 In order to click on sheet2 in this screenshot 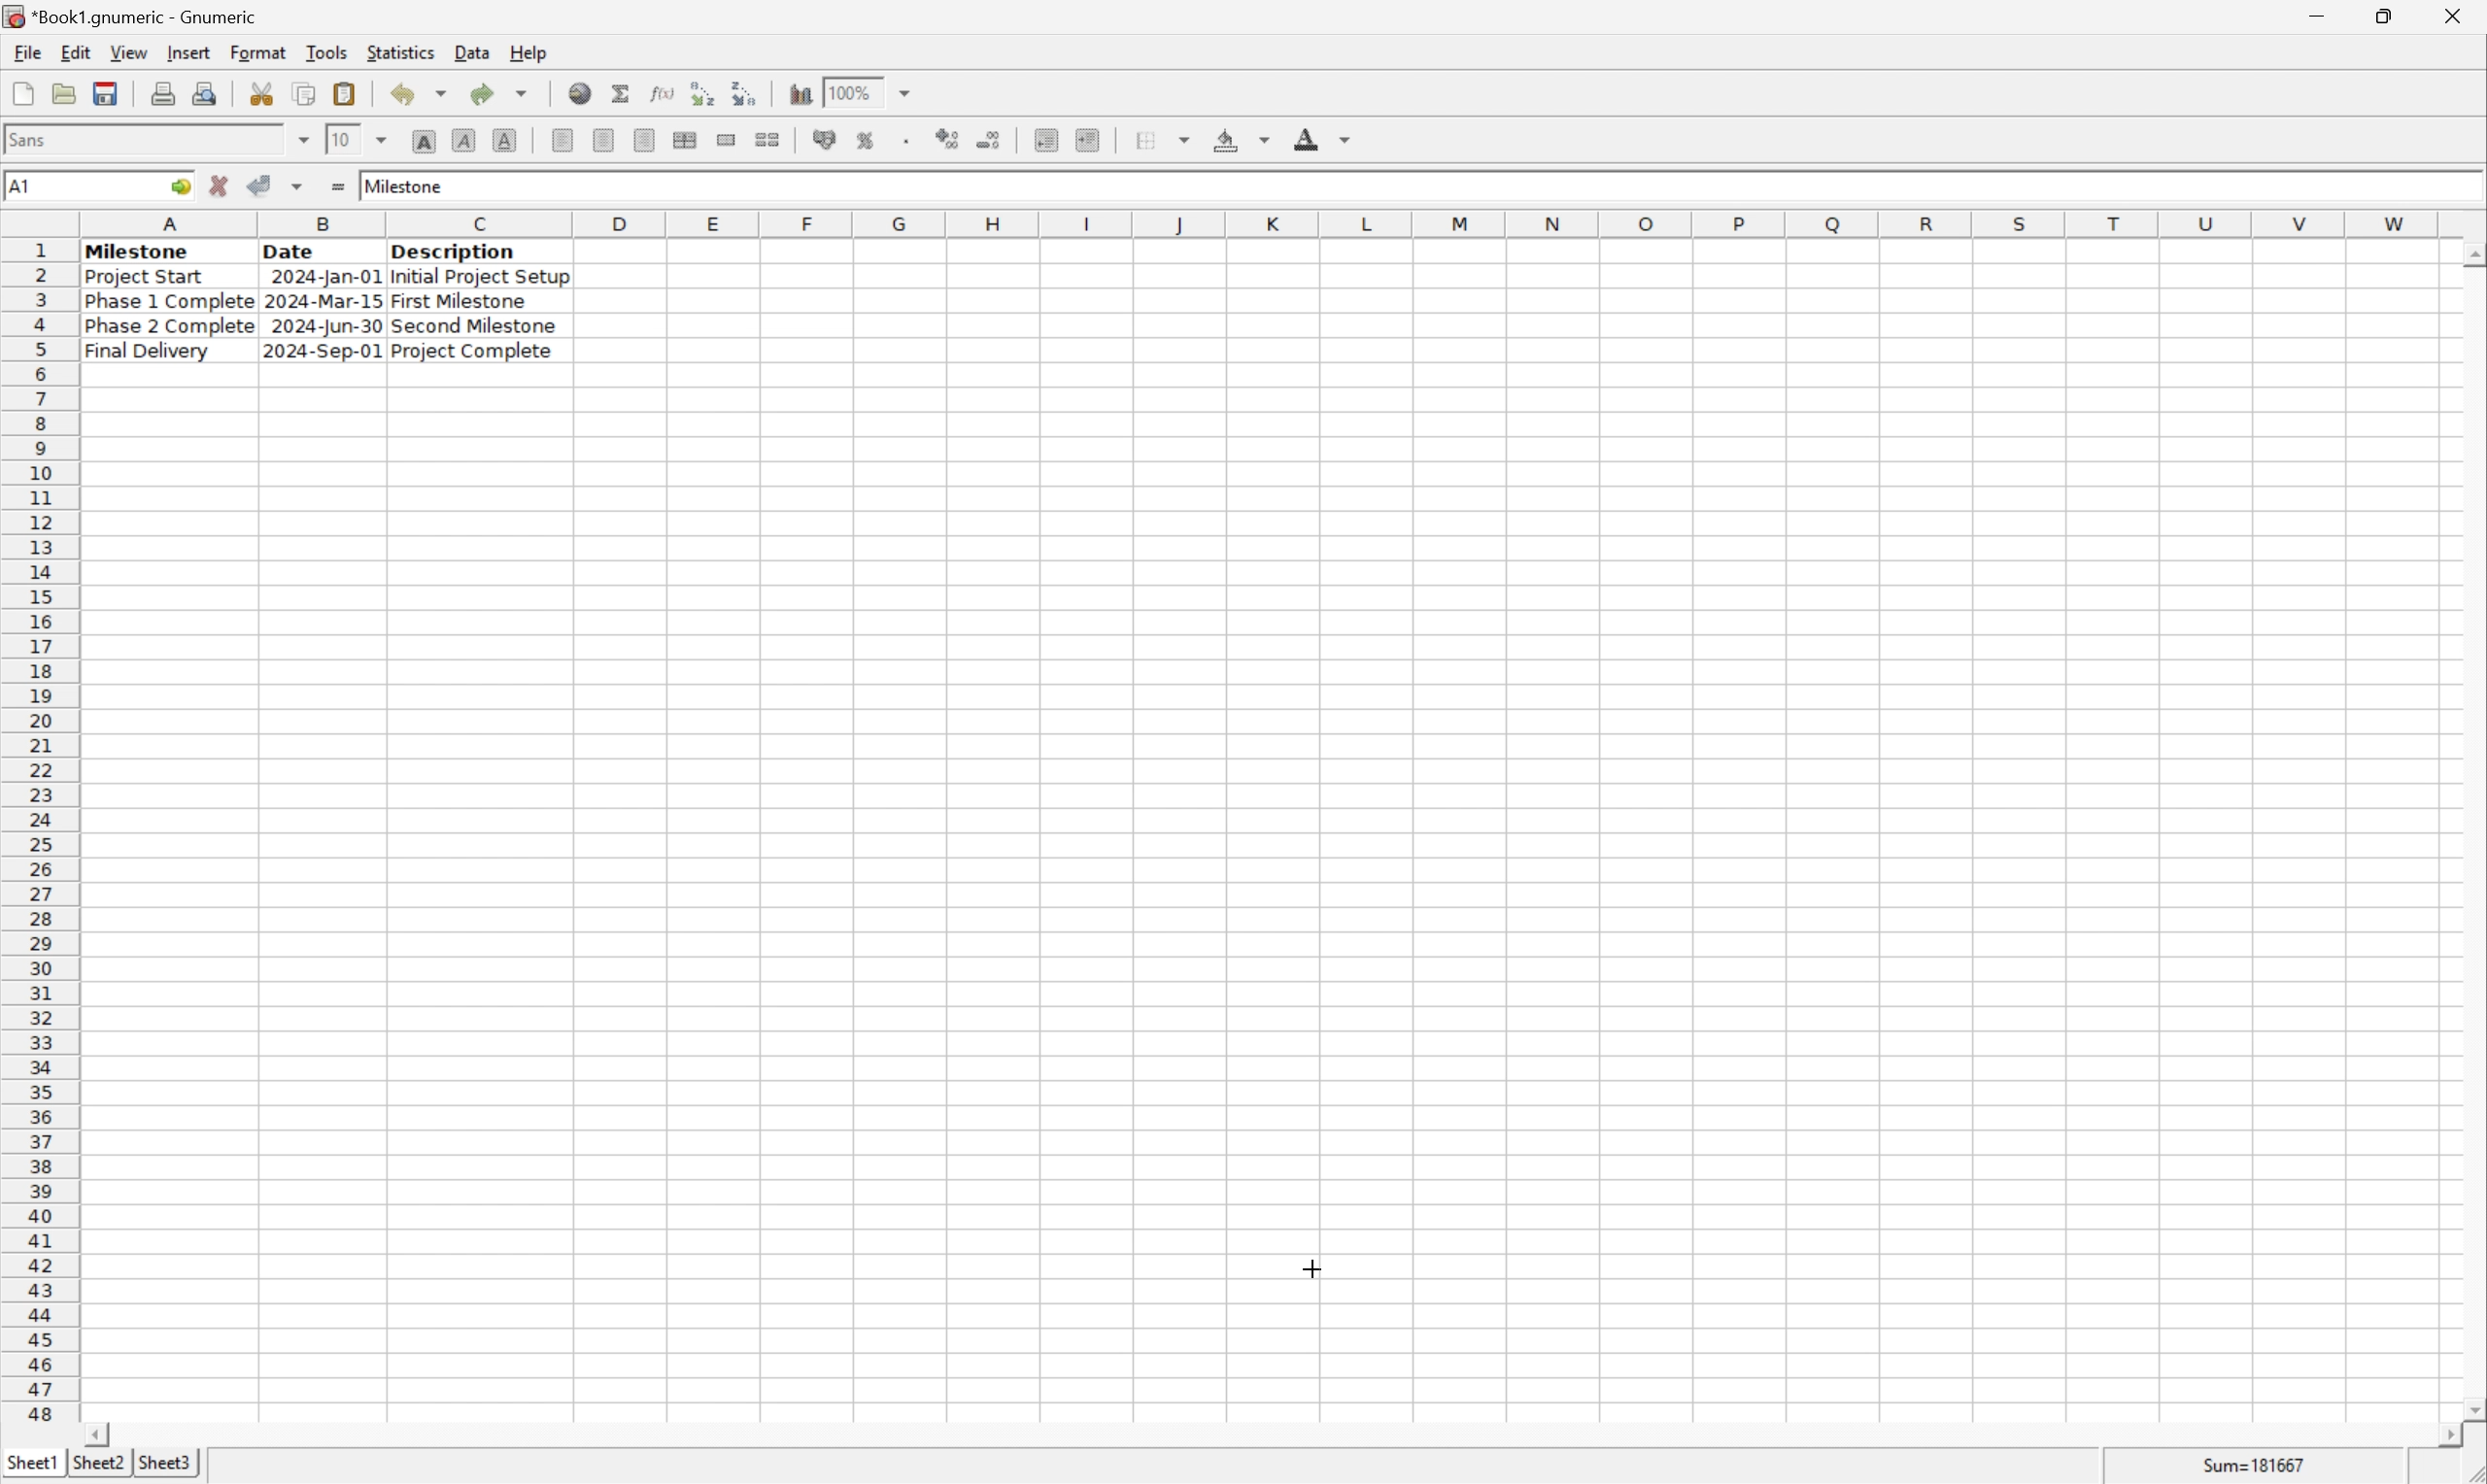, I will do `click(93, 1467)`.